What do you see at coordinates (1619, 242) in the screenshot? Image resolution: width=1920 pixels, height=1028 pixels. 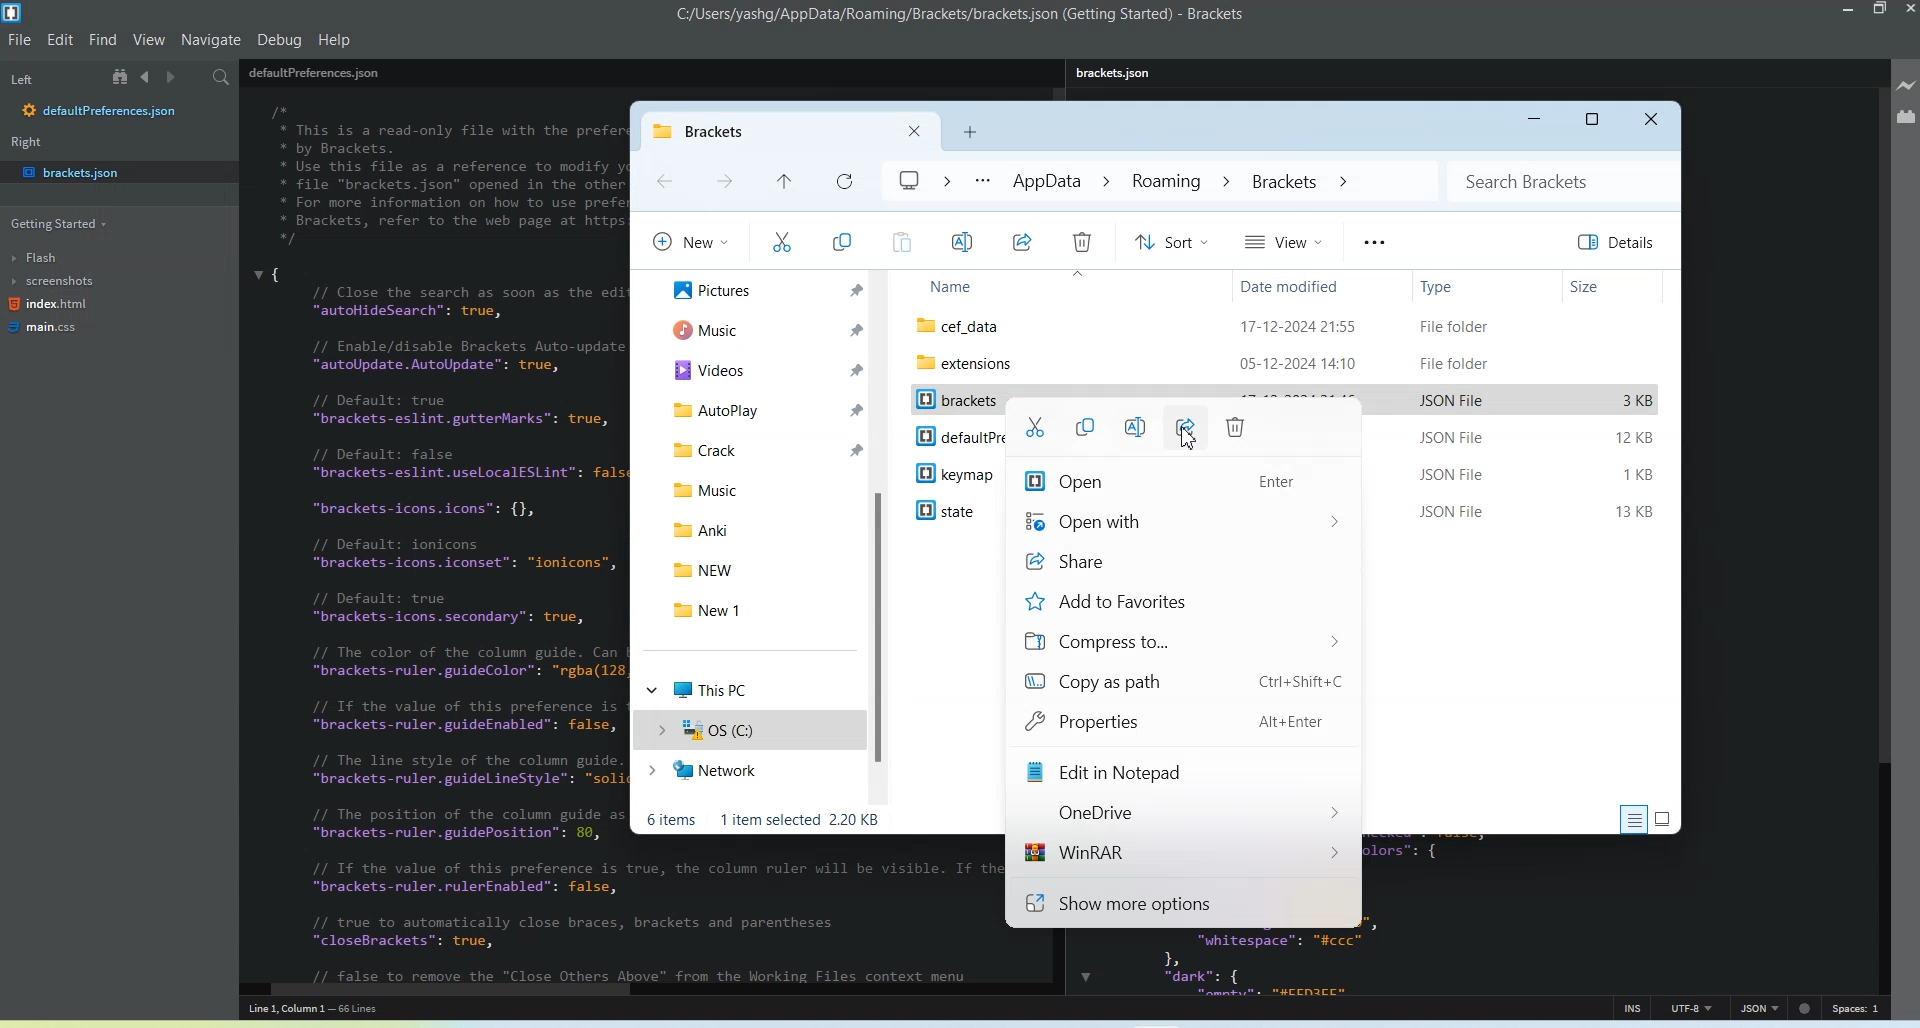 I see `Details` at bounding box center [1619, 242].